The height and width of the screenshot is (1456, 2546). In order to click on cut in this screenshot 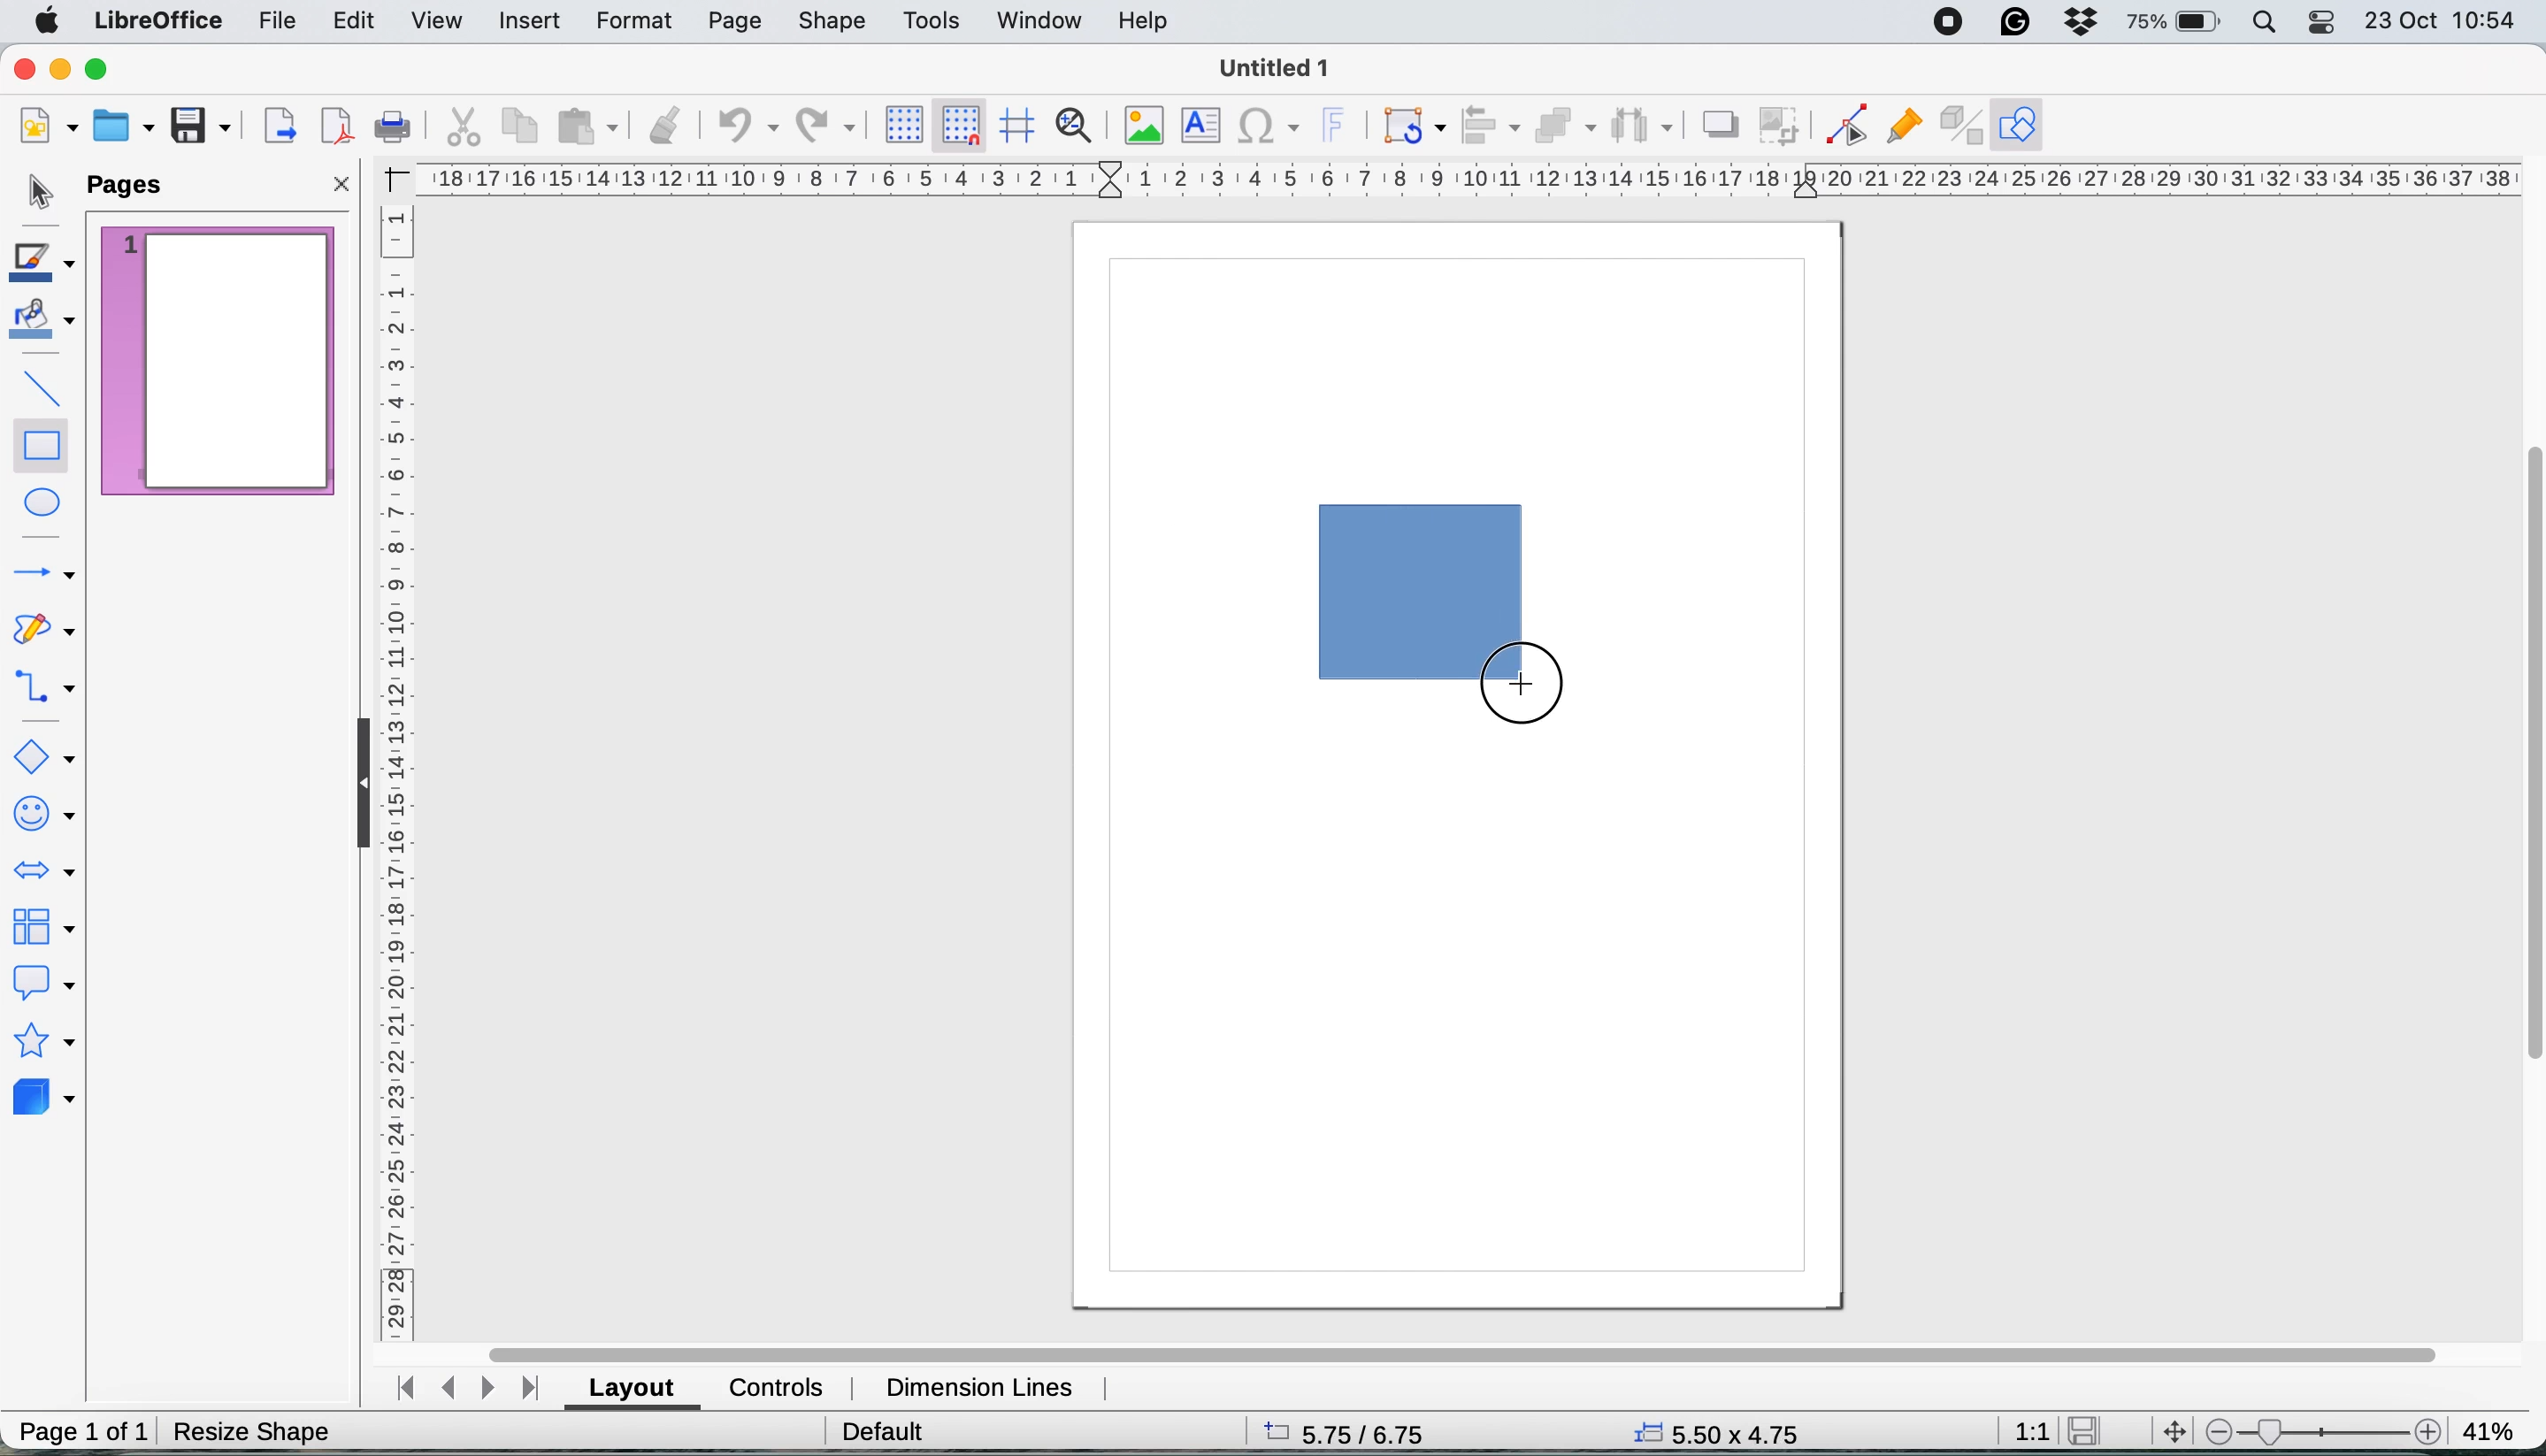, I will do `click(460, 126)`.